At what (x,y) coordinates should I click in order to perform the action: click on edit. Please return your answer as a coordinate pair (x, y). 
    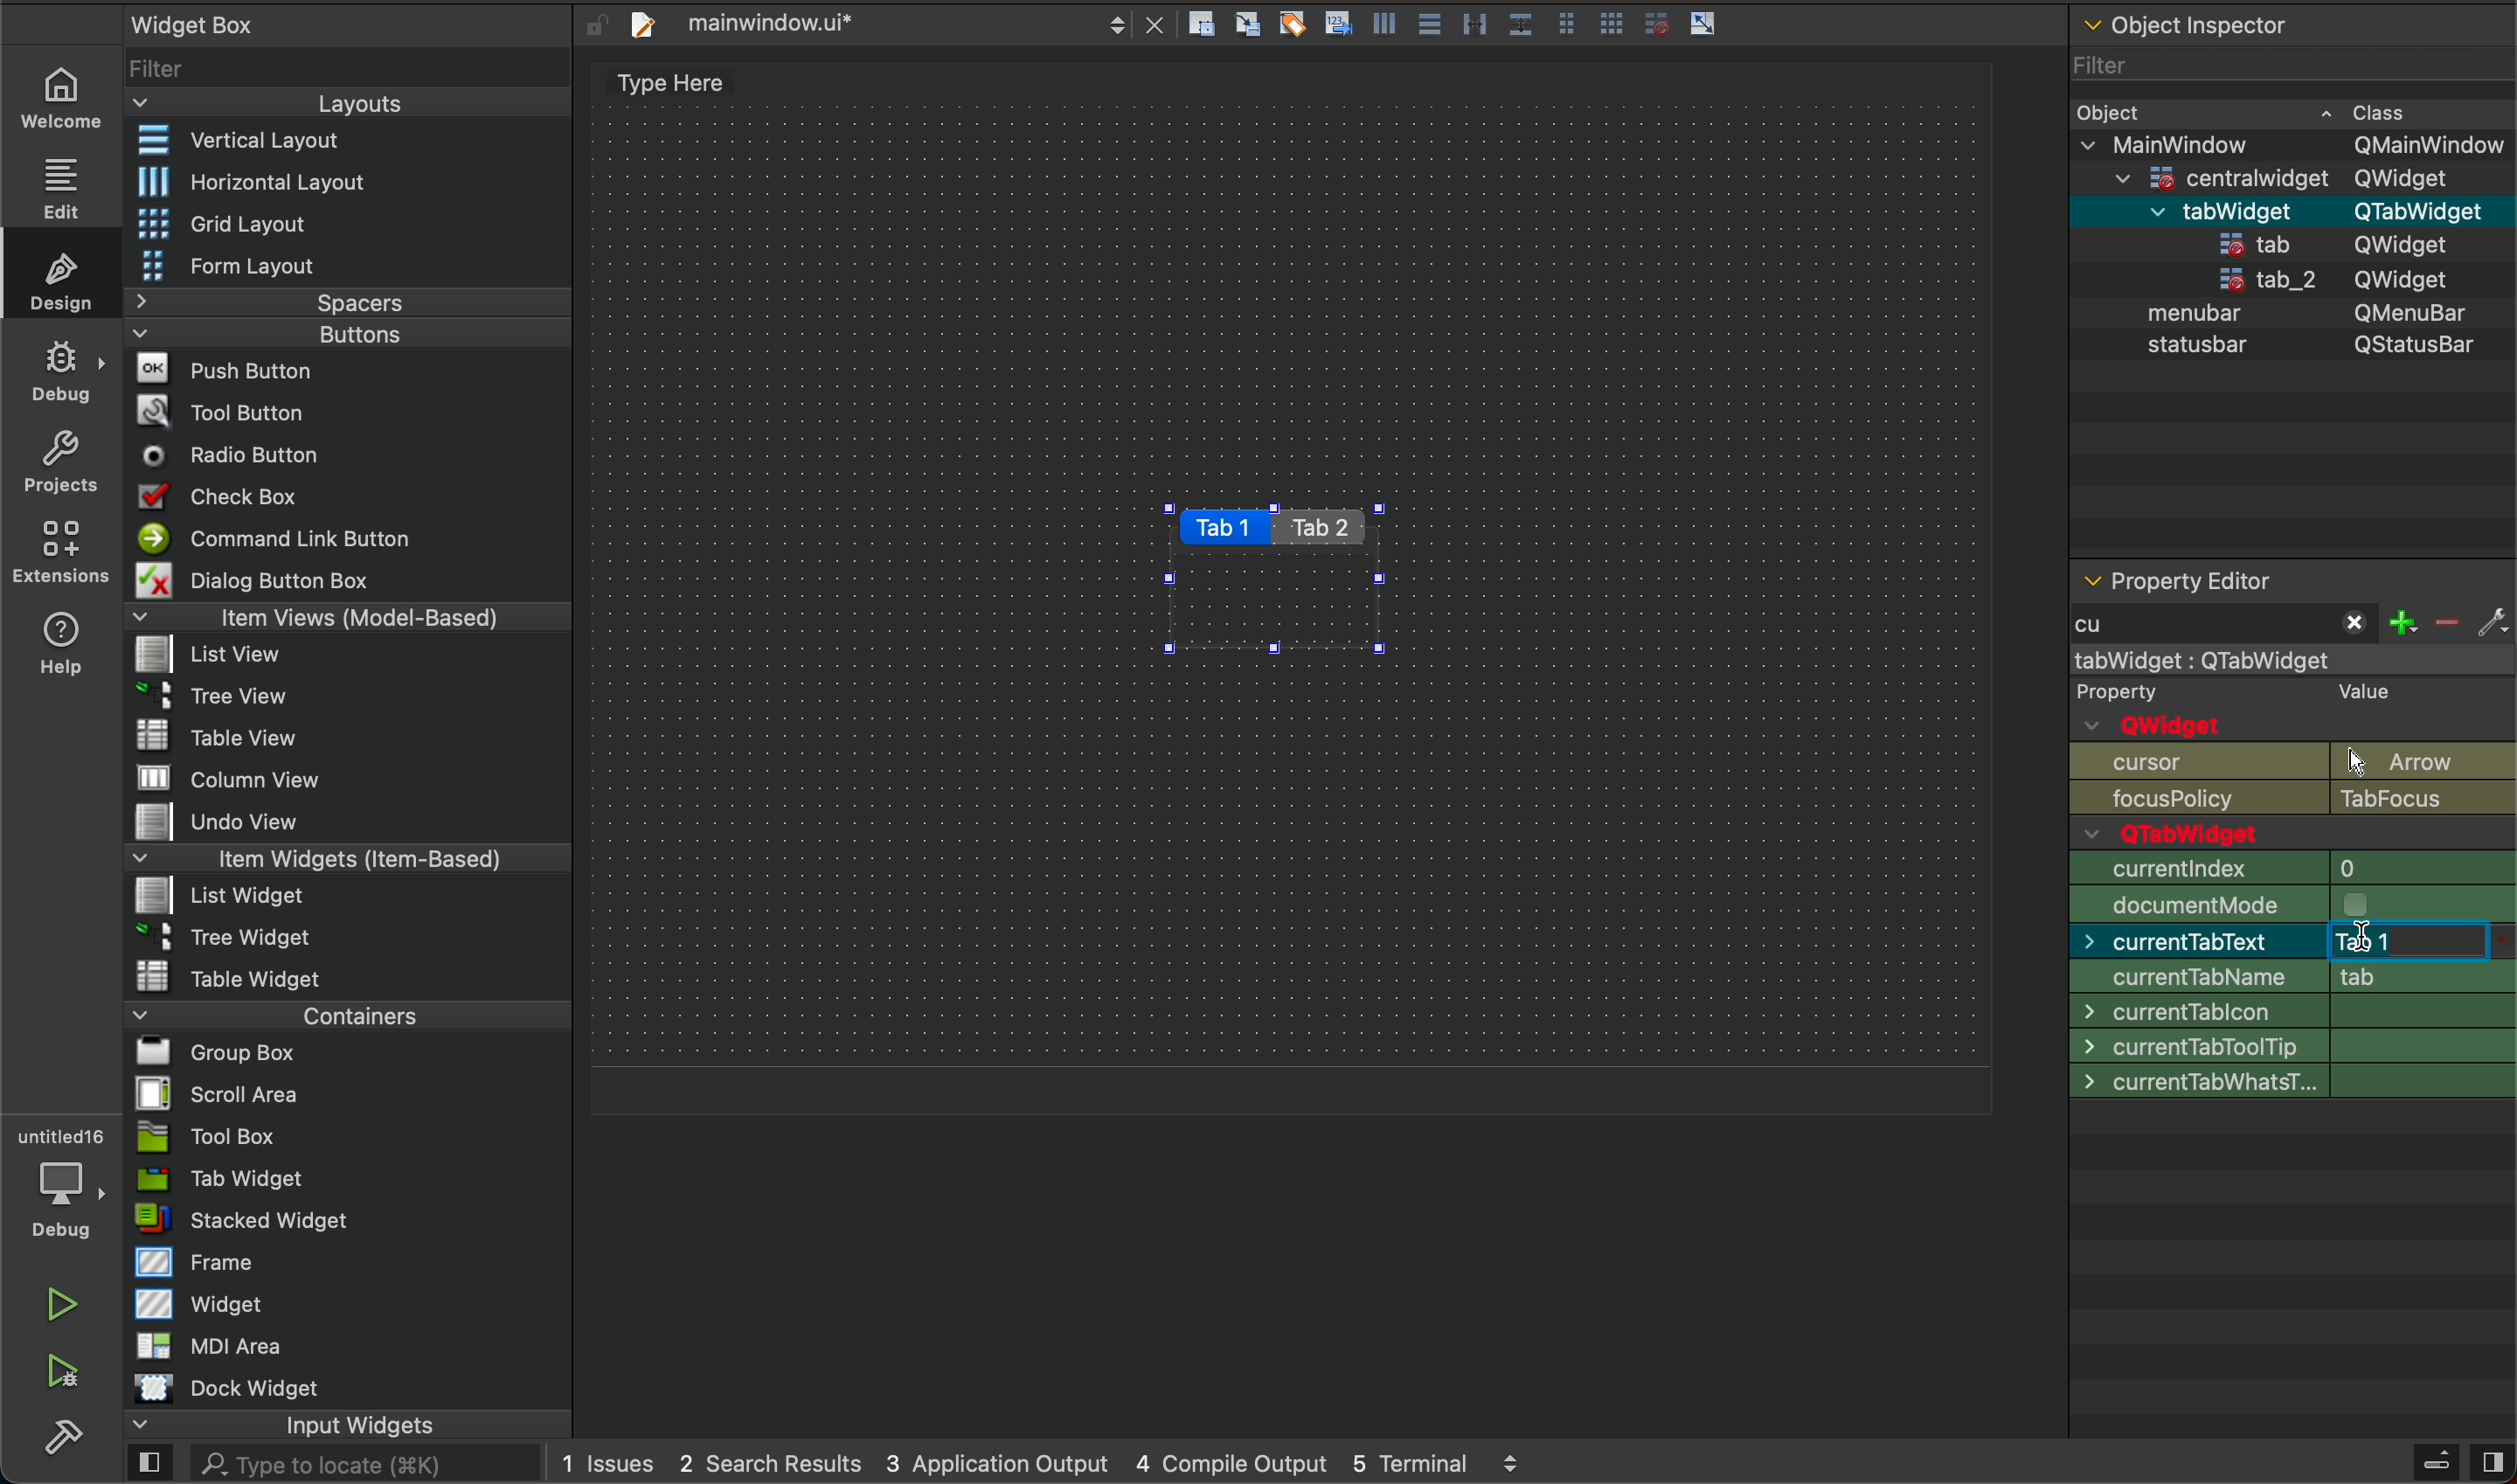
    Looking at the image, I should click on (63, 182).